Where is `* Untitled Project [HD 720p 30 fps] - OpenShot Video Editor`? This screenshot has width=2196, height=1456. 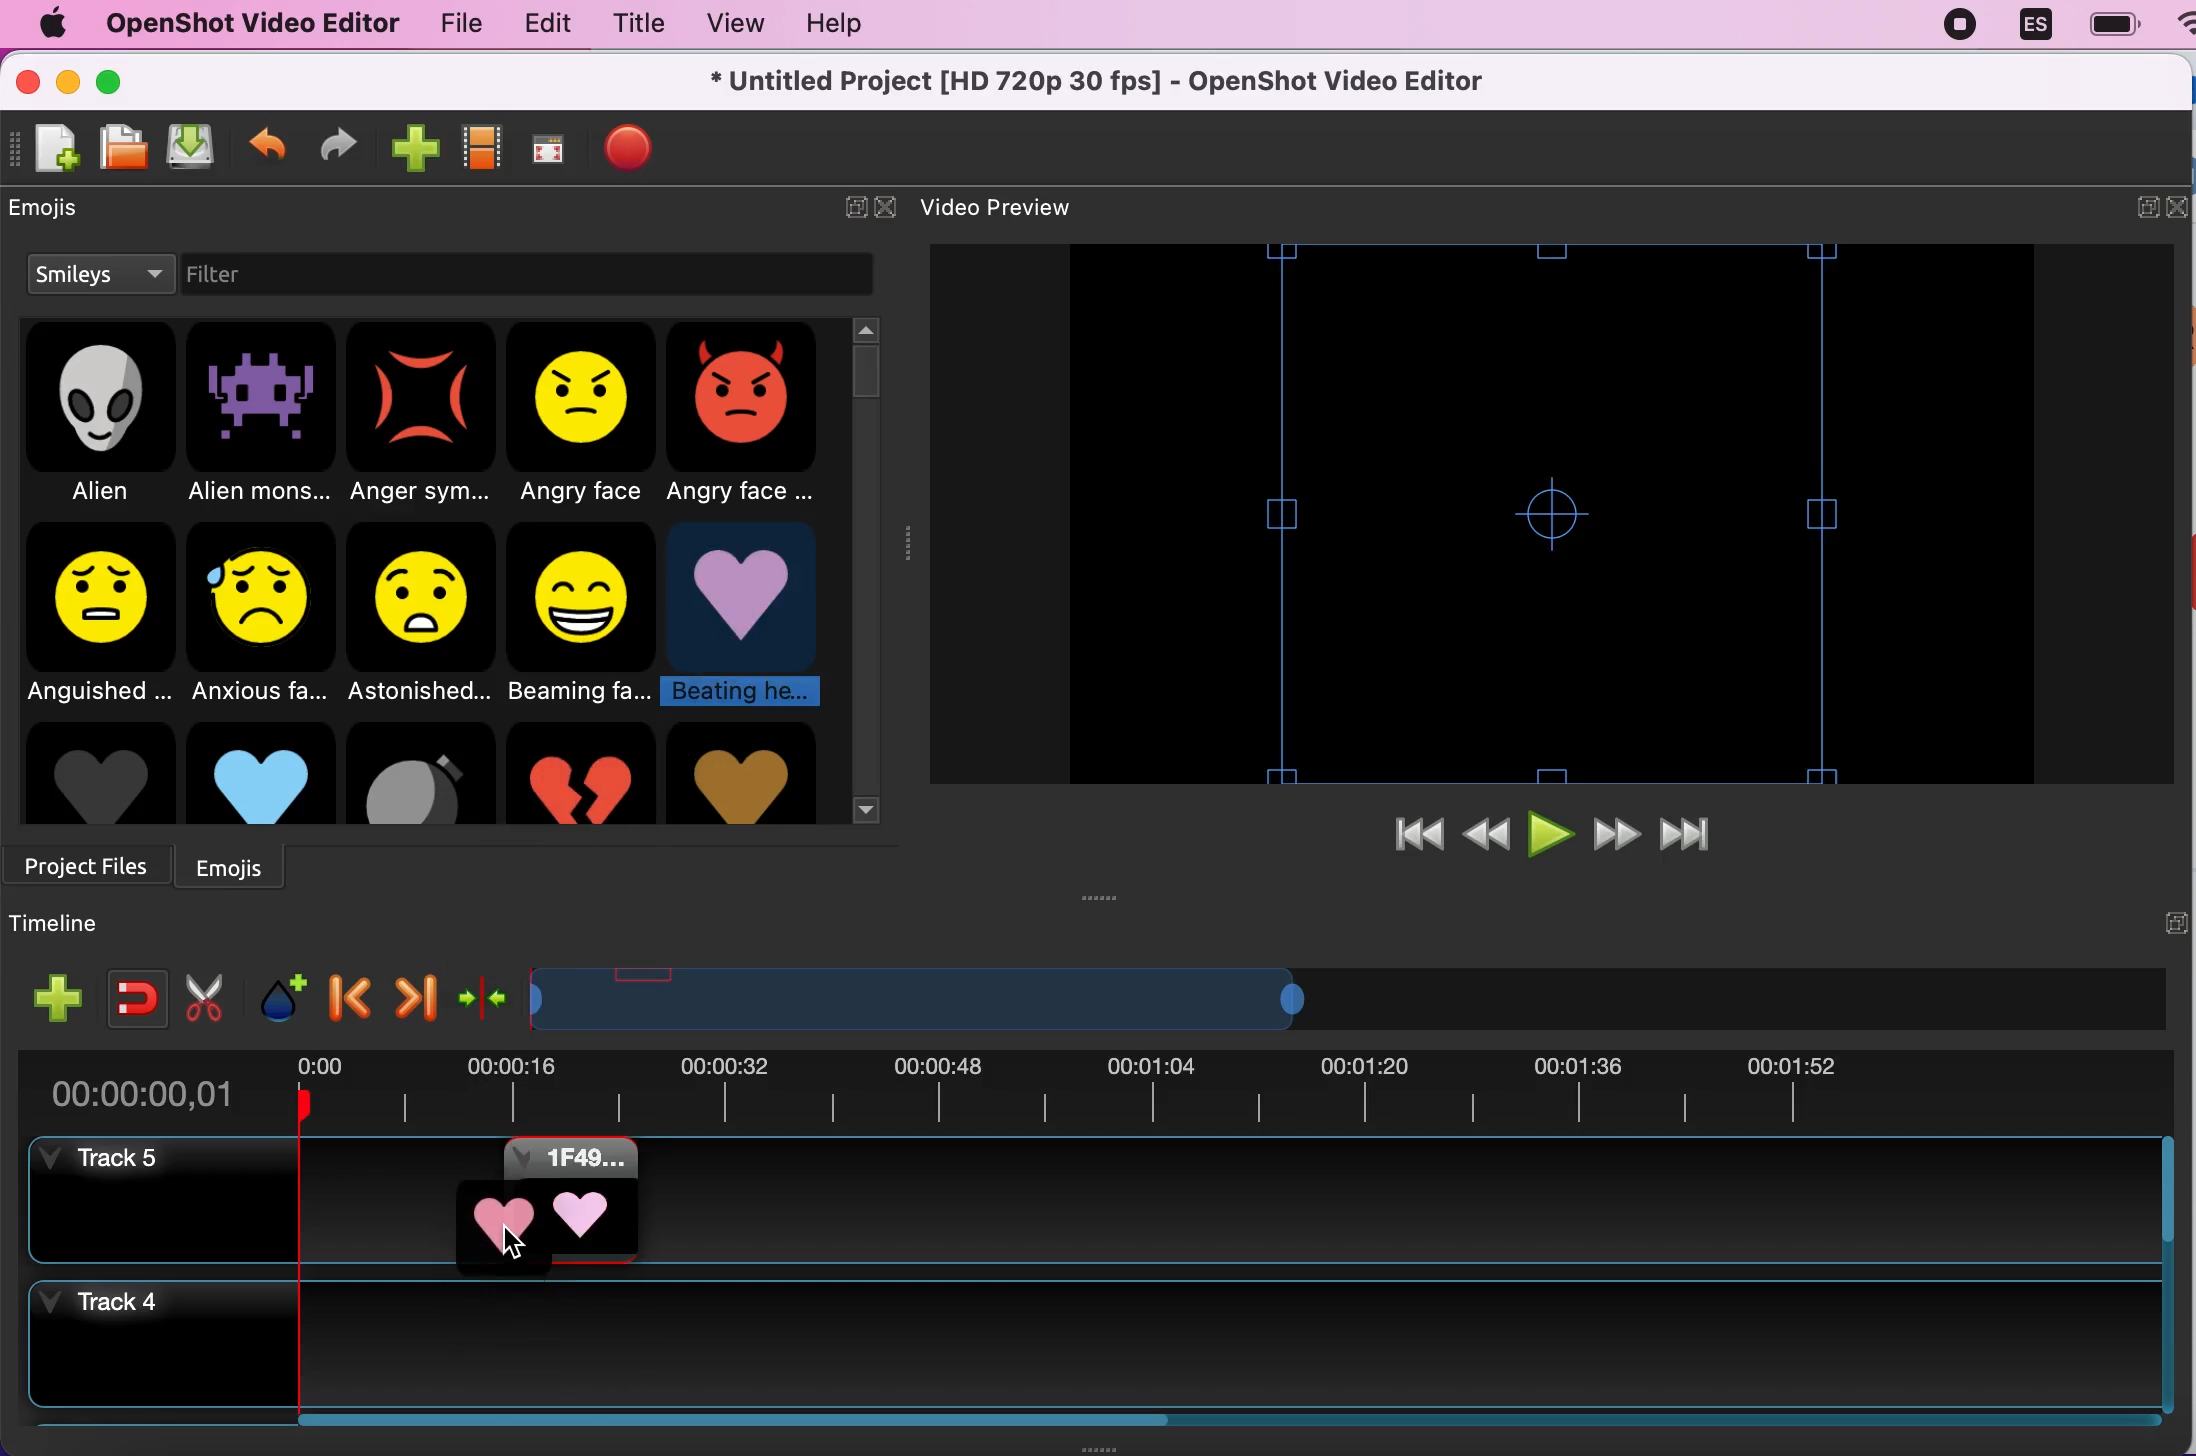 * Untitled Project [HD 720p 30 fps] - OpenShot Video Editor is located at coordinates (1105, 79).